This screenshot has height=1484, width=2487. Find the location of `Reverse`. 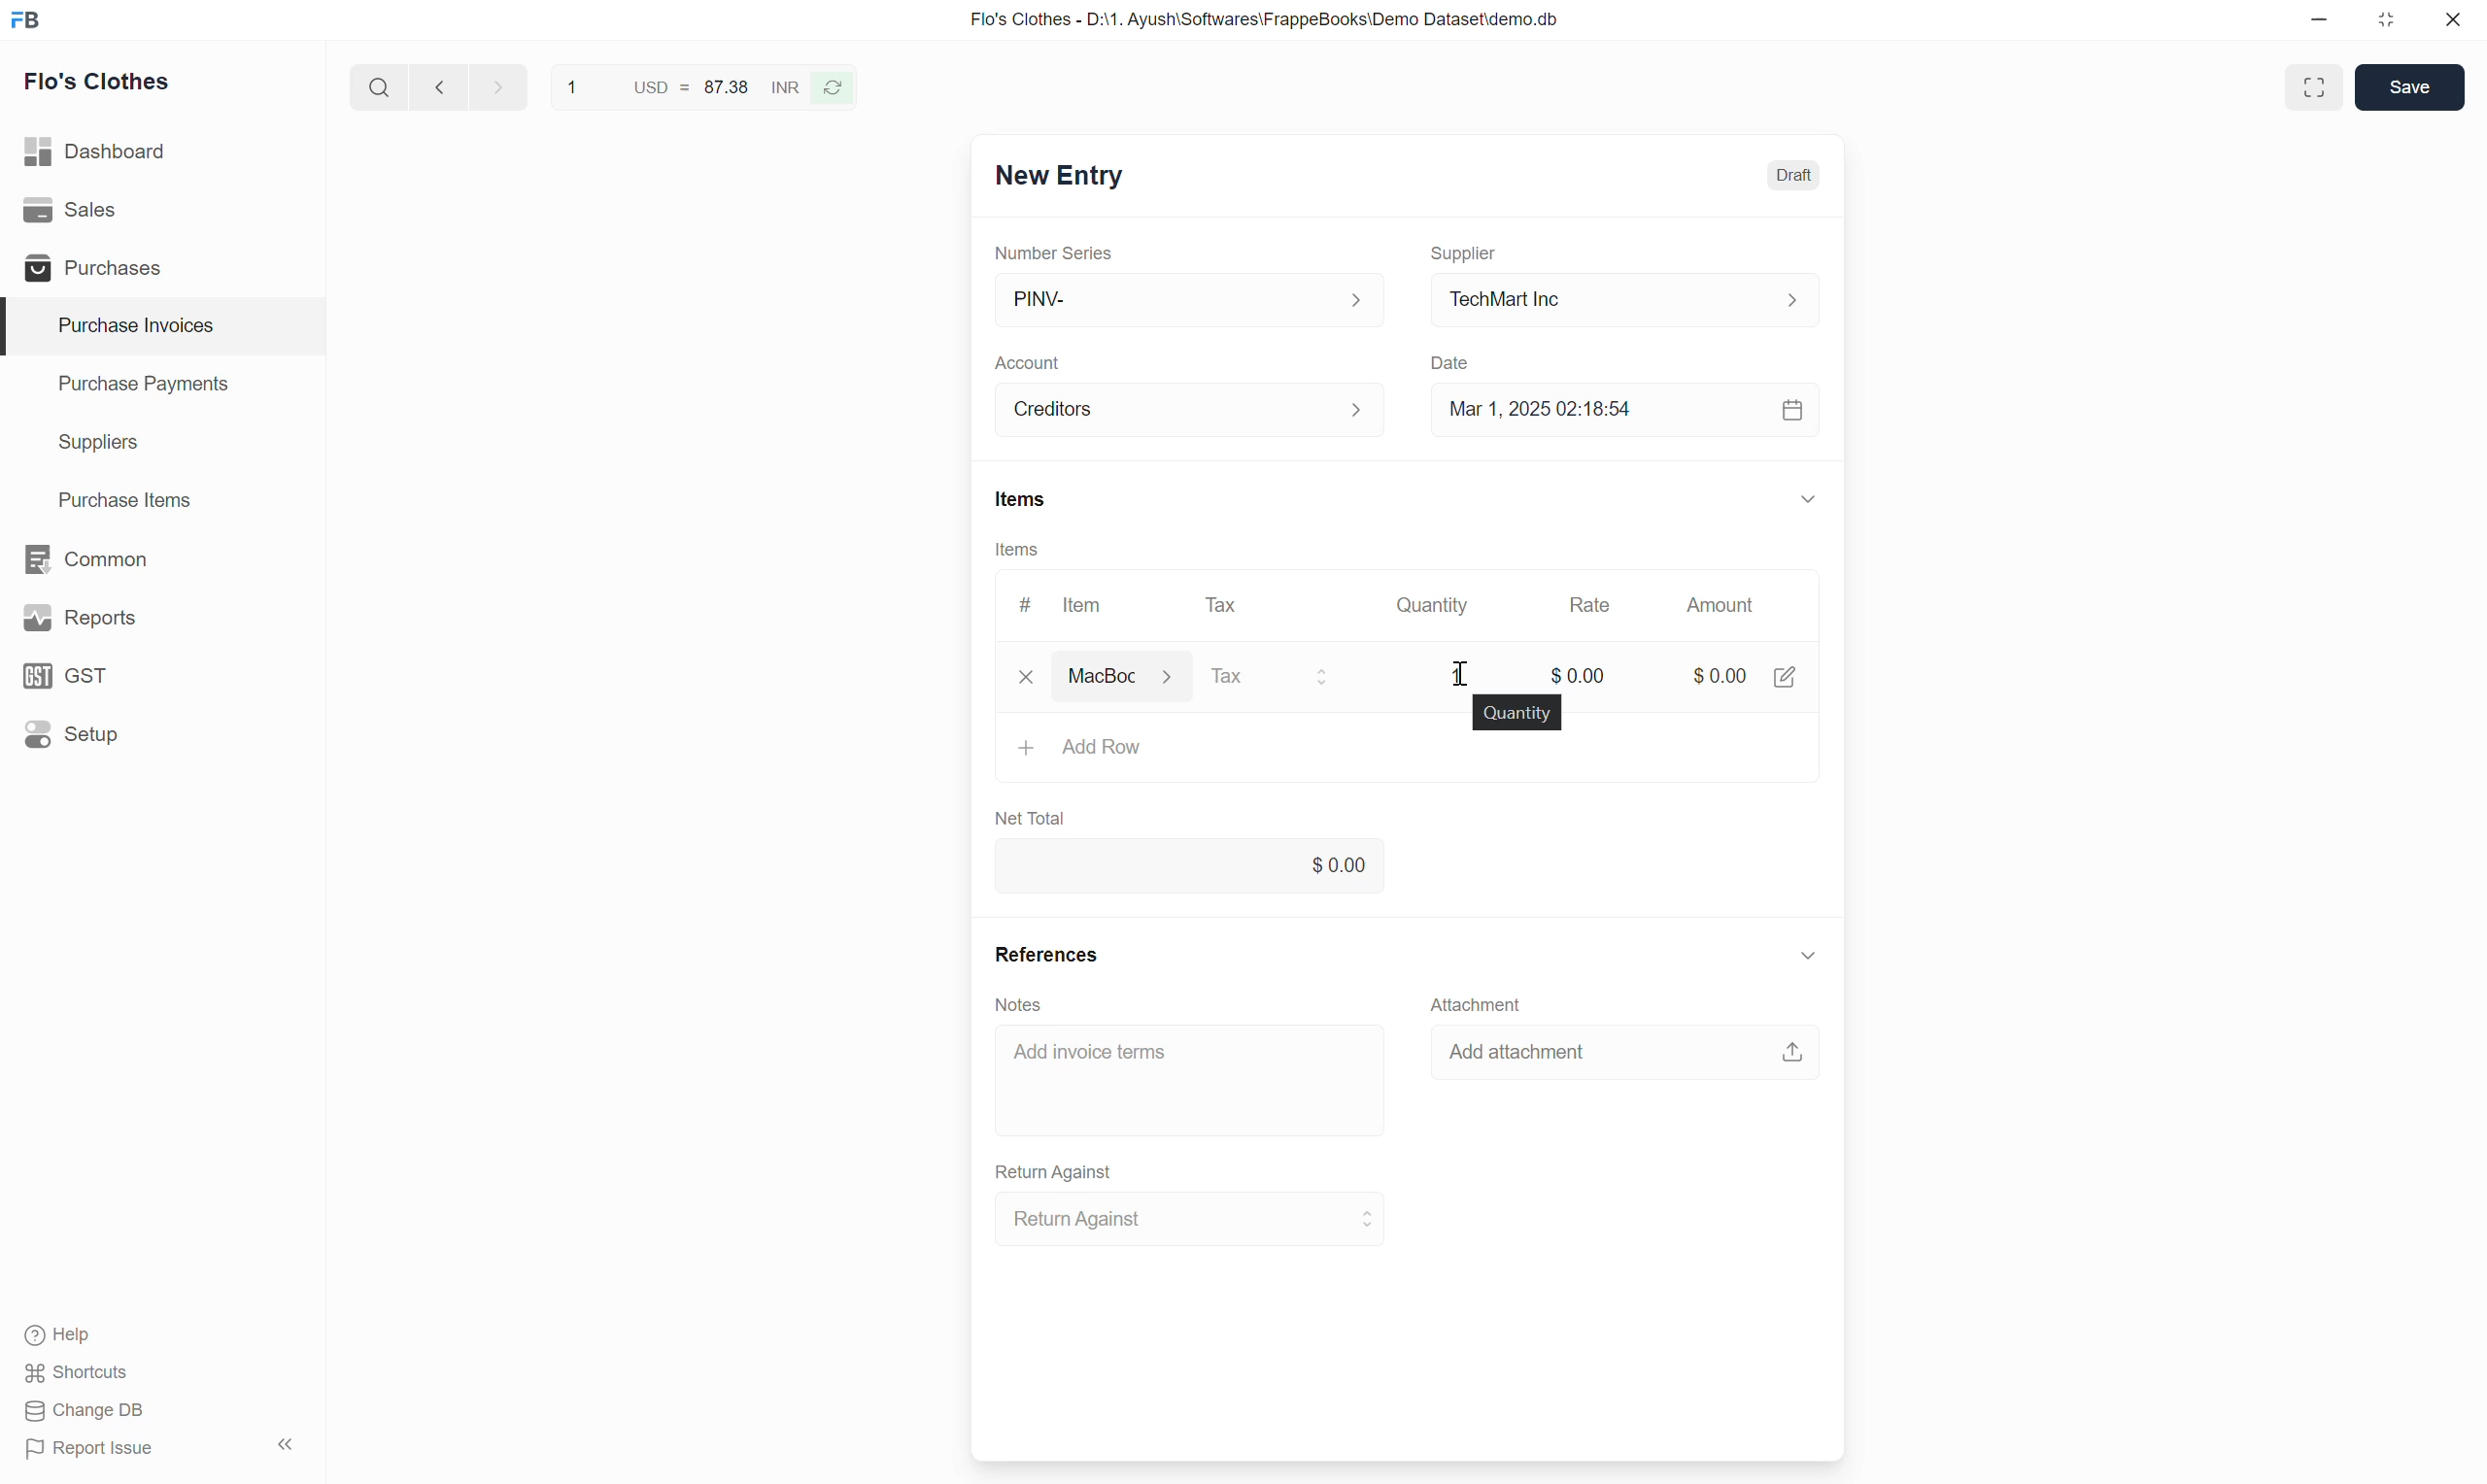

Reverse is located at coordinates (833, 88).